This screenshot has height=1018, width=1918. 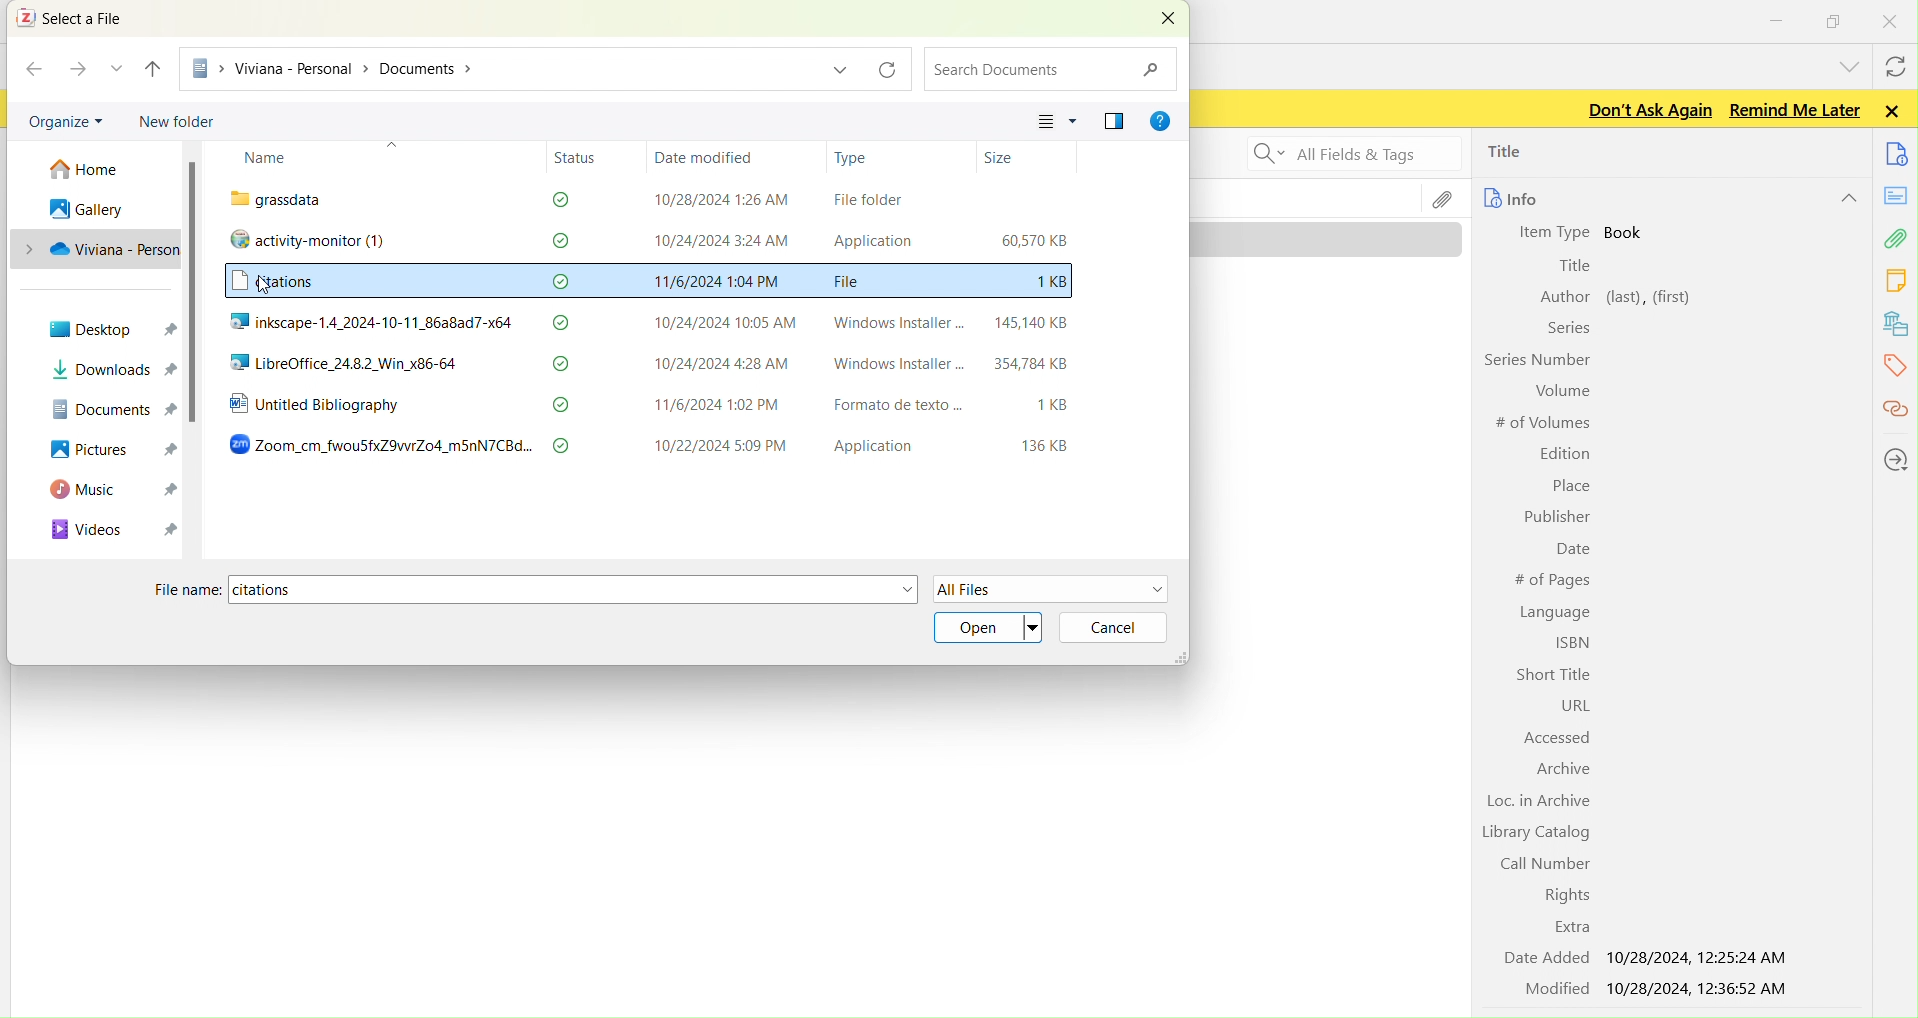 I want to click on 145,140 KB, so click(x=1030, y=323).